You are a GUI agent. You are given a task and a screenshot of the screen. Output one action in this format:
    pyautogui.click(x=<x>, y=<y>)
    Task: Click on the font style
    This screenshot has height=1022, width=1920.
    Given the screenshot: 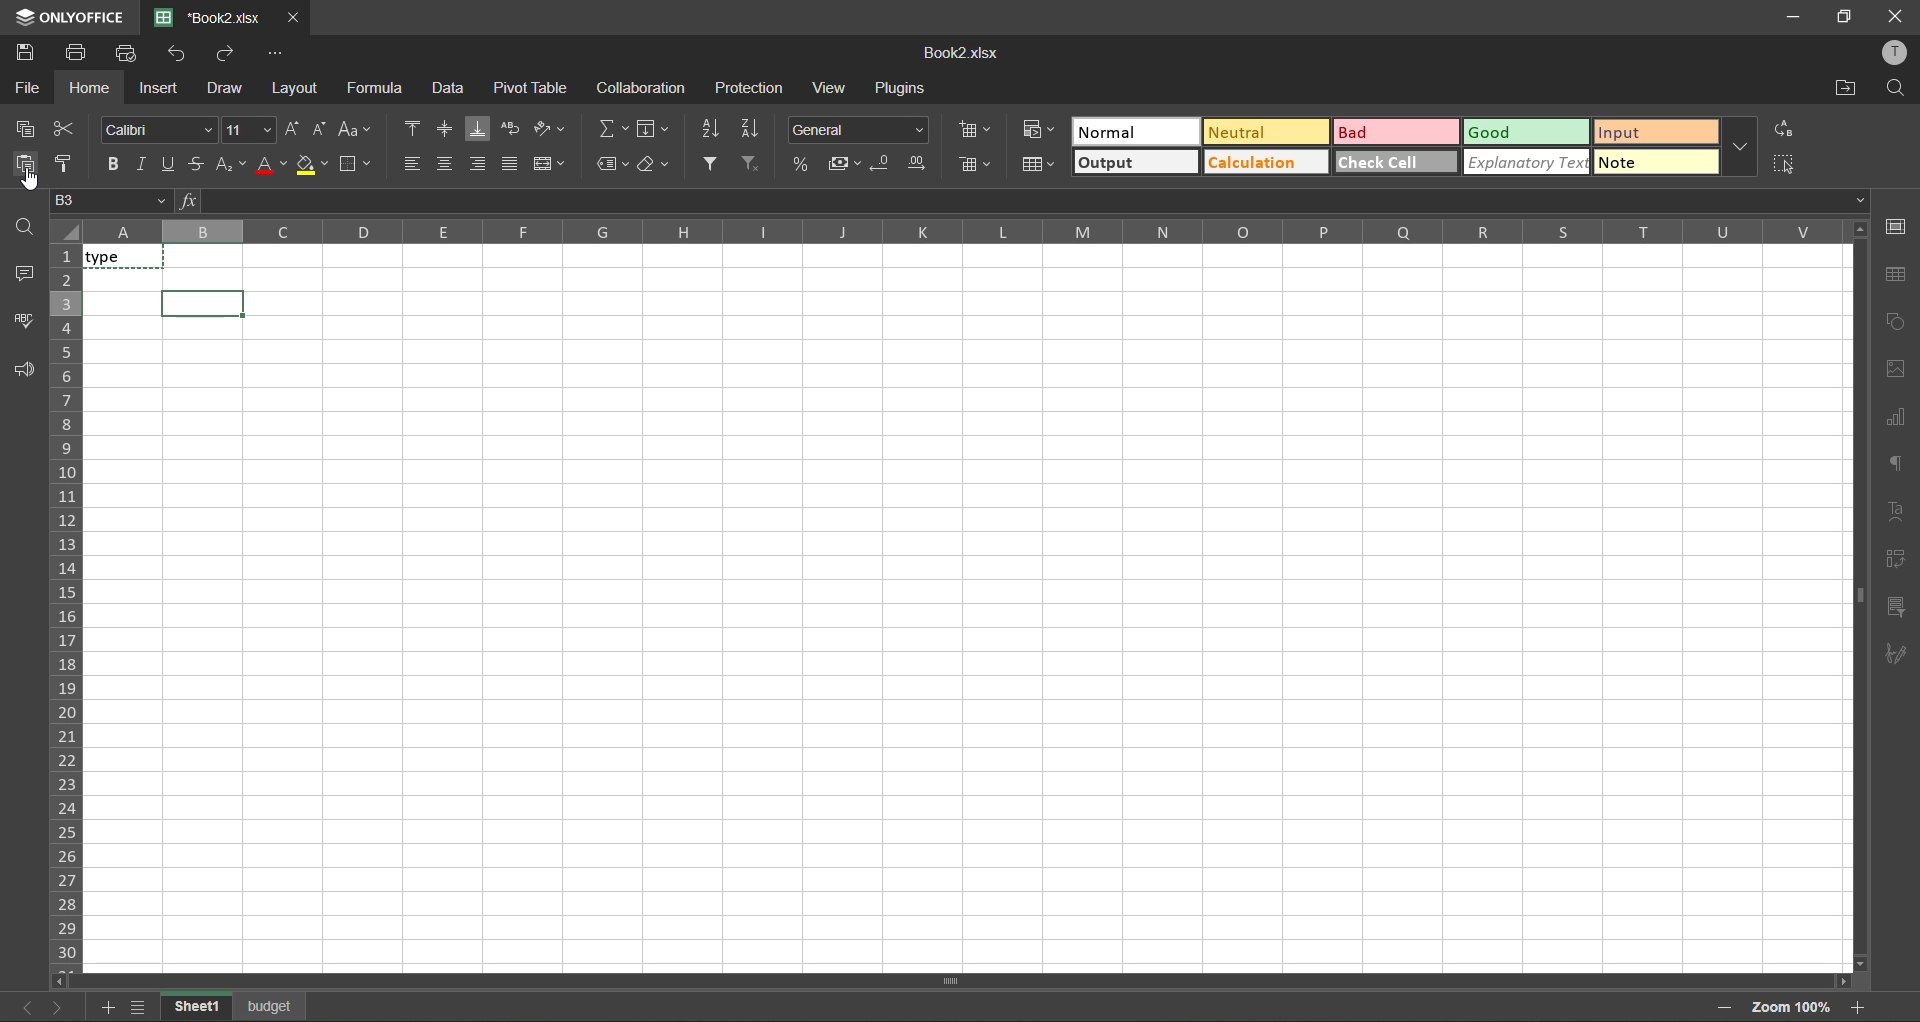 What is the action you would take?
    pyautogui.click(x=158, y=128)
    